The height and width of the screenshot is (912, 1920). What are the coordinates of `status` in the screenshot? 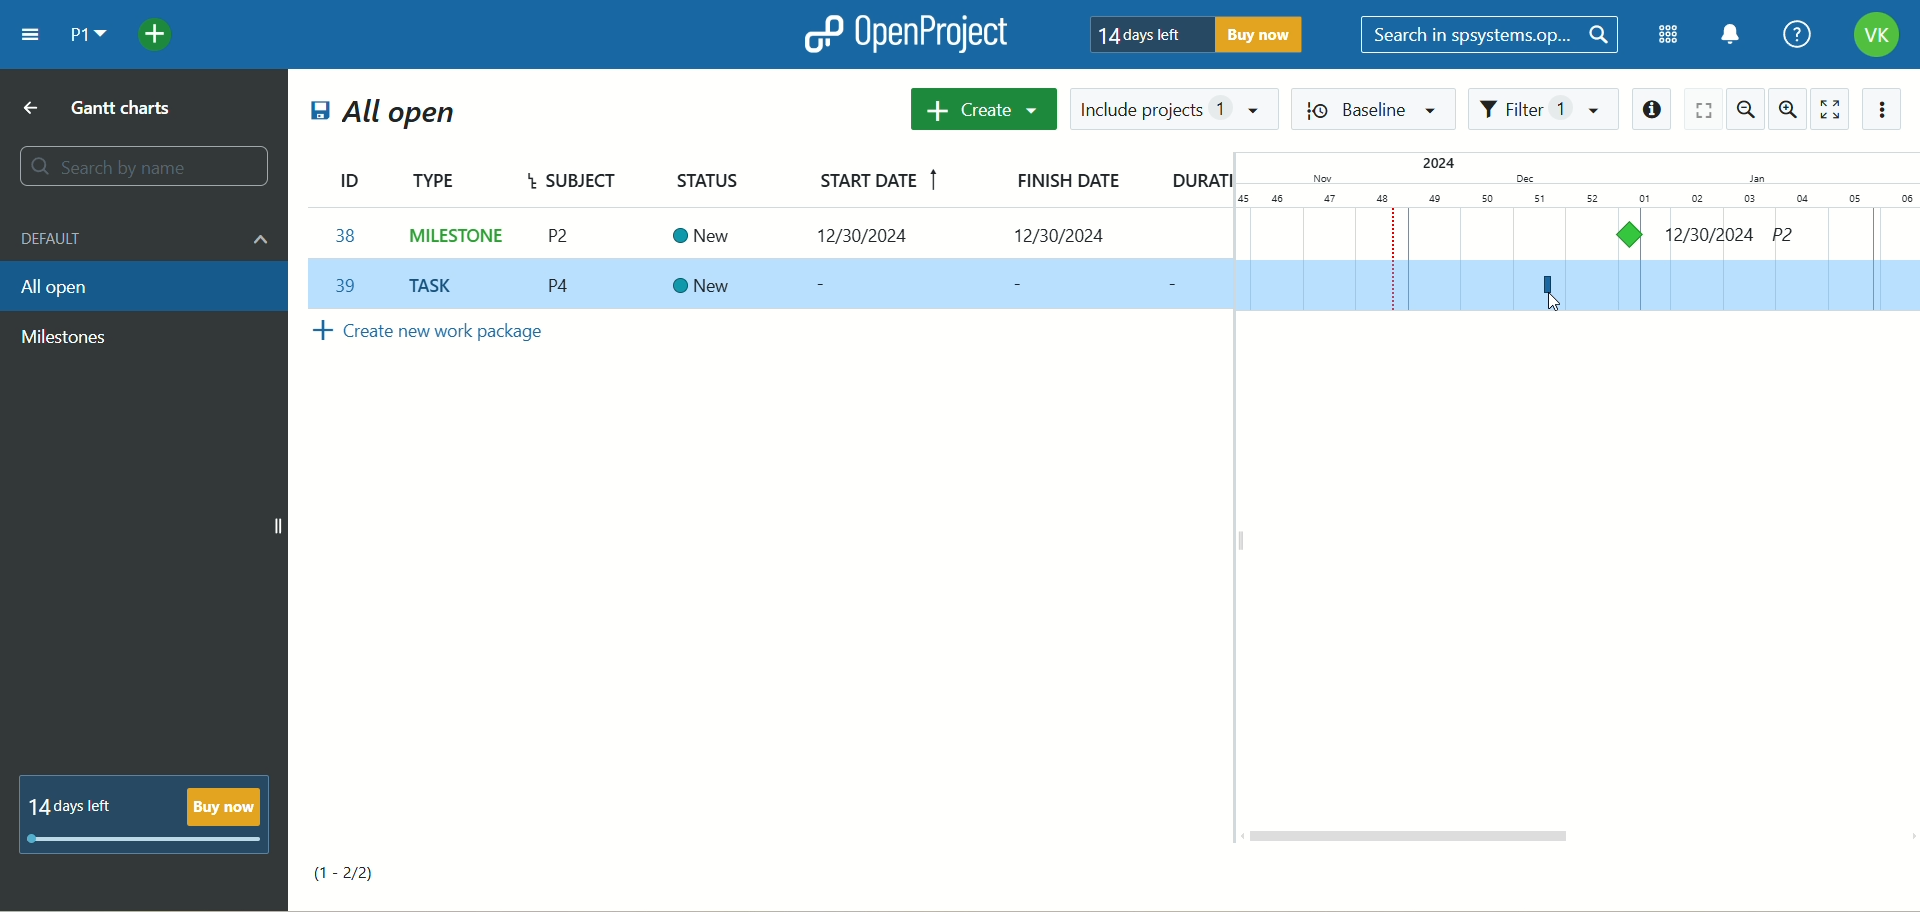 It's located at (715, 177).